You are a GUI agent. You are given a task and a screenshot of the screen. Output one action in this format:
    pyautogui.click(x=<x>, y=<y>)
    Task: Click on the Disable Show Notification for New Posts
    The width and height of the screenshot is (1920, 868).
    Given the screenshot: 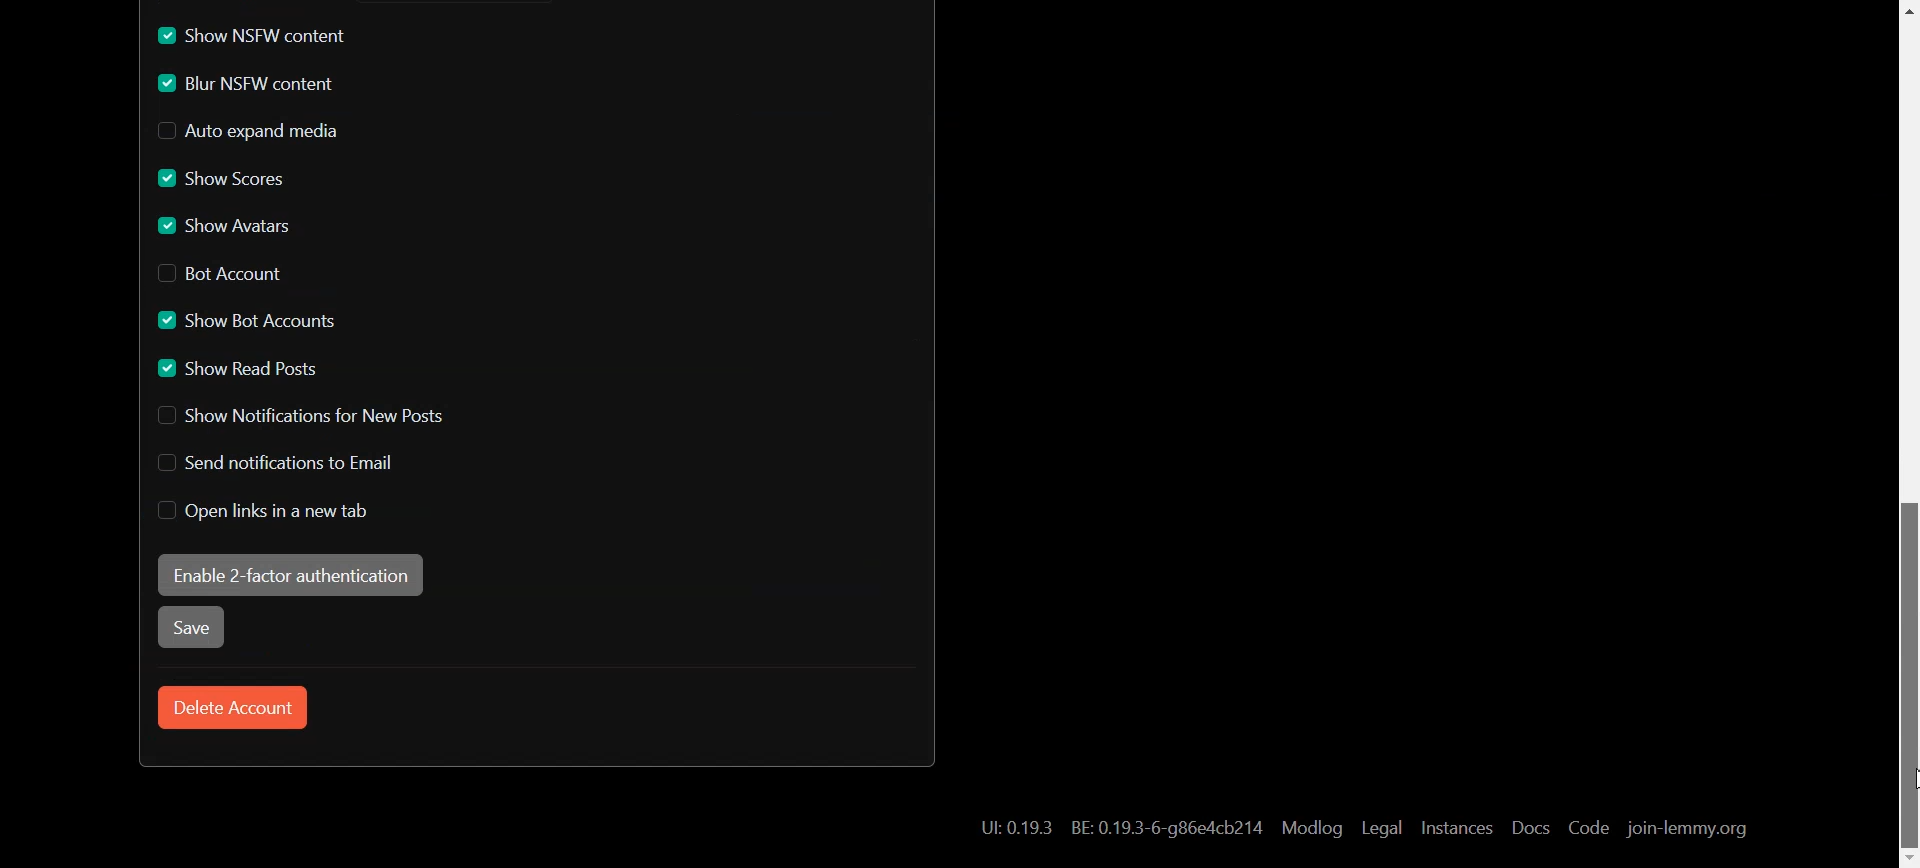 What is the action you would take?
    pyautogui.click(x=303, y=416)
    